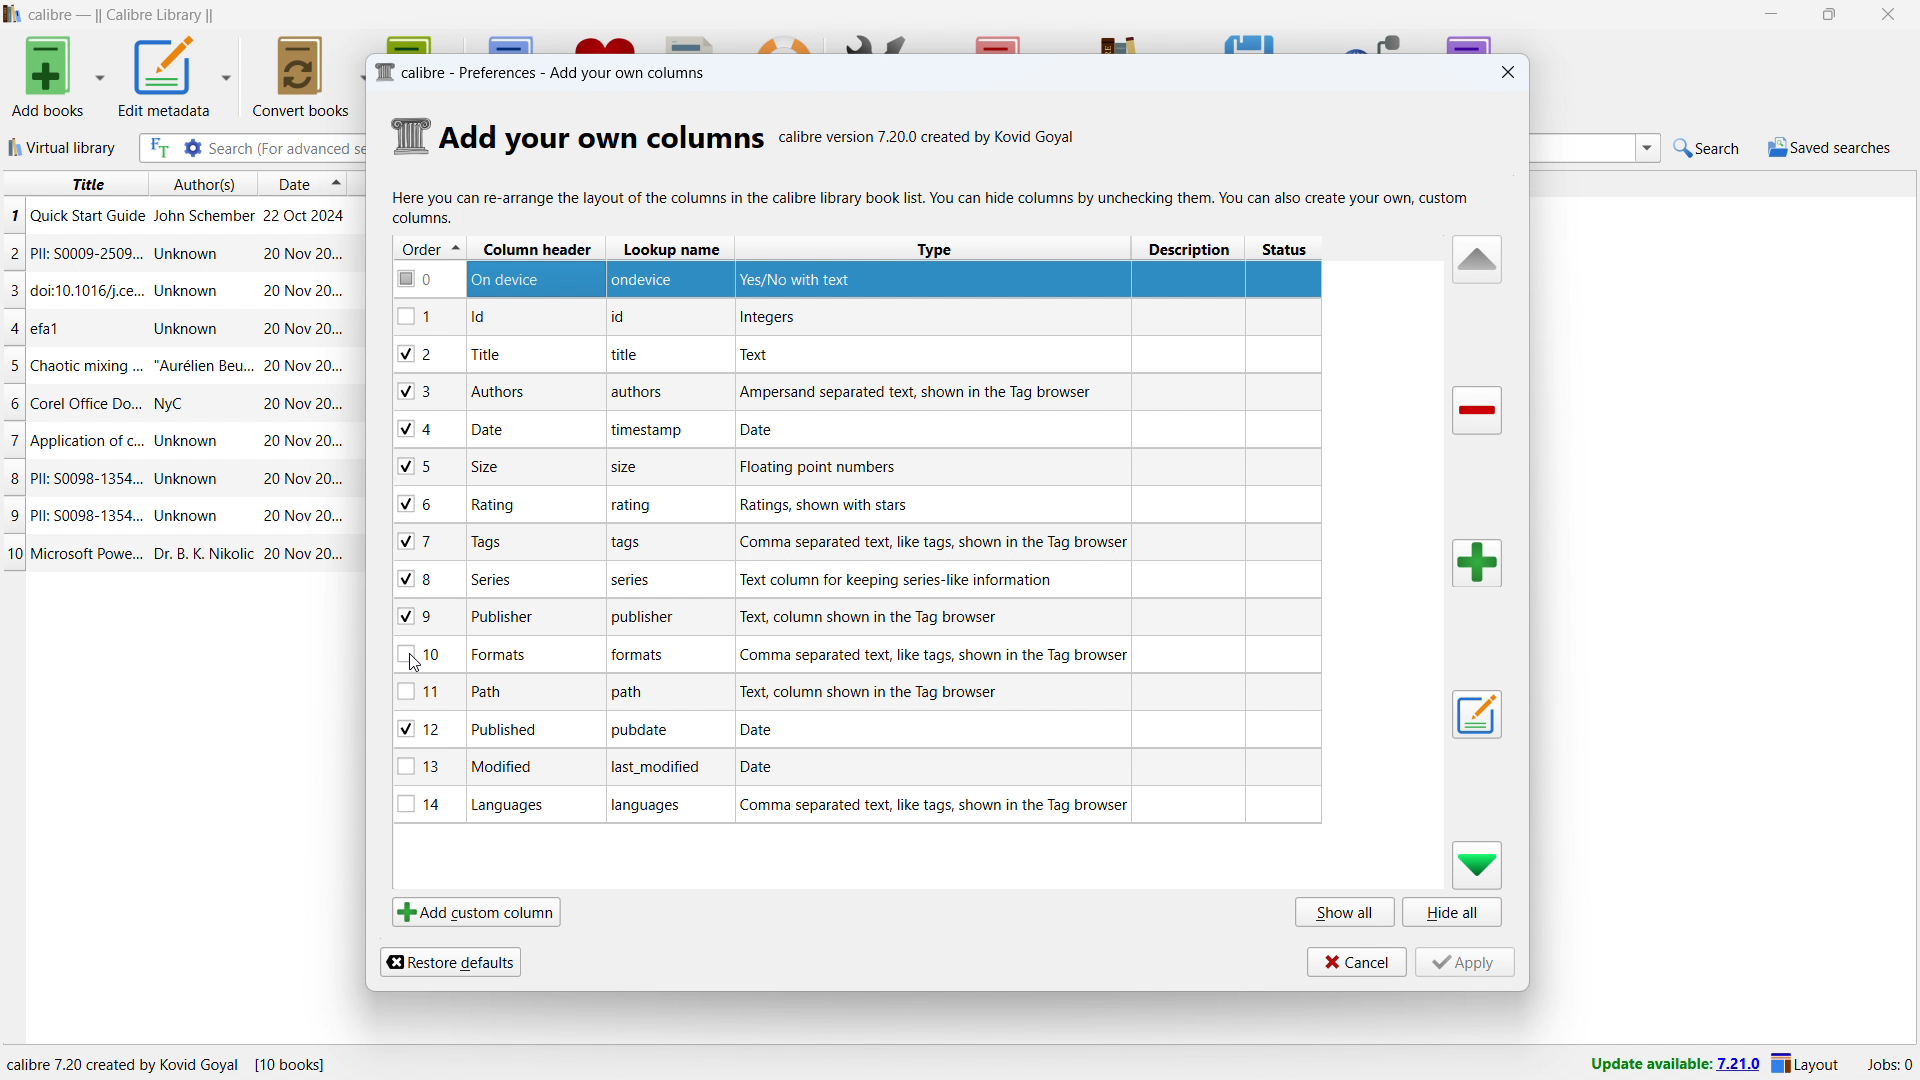 This screenshot has height=1080, width=1920. What do you see at coordinates (852, 576) in the screenshot?
I see `ve Series series Text column for keeping series-like information` at bounding box center [852, 576].